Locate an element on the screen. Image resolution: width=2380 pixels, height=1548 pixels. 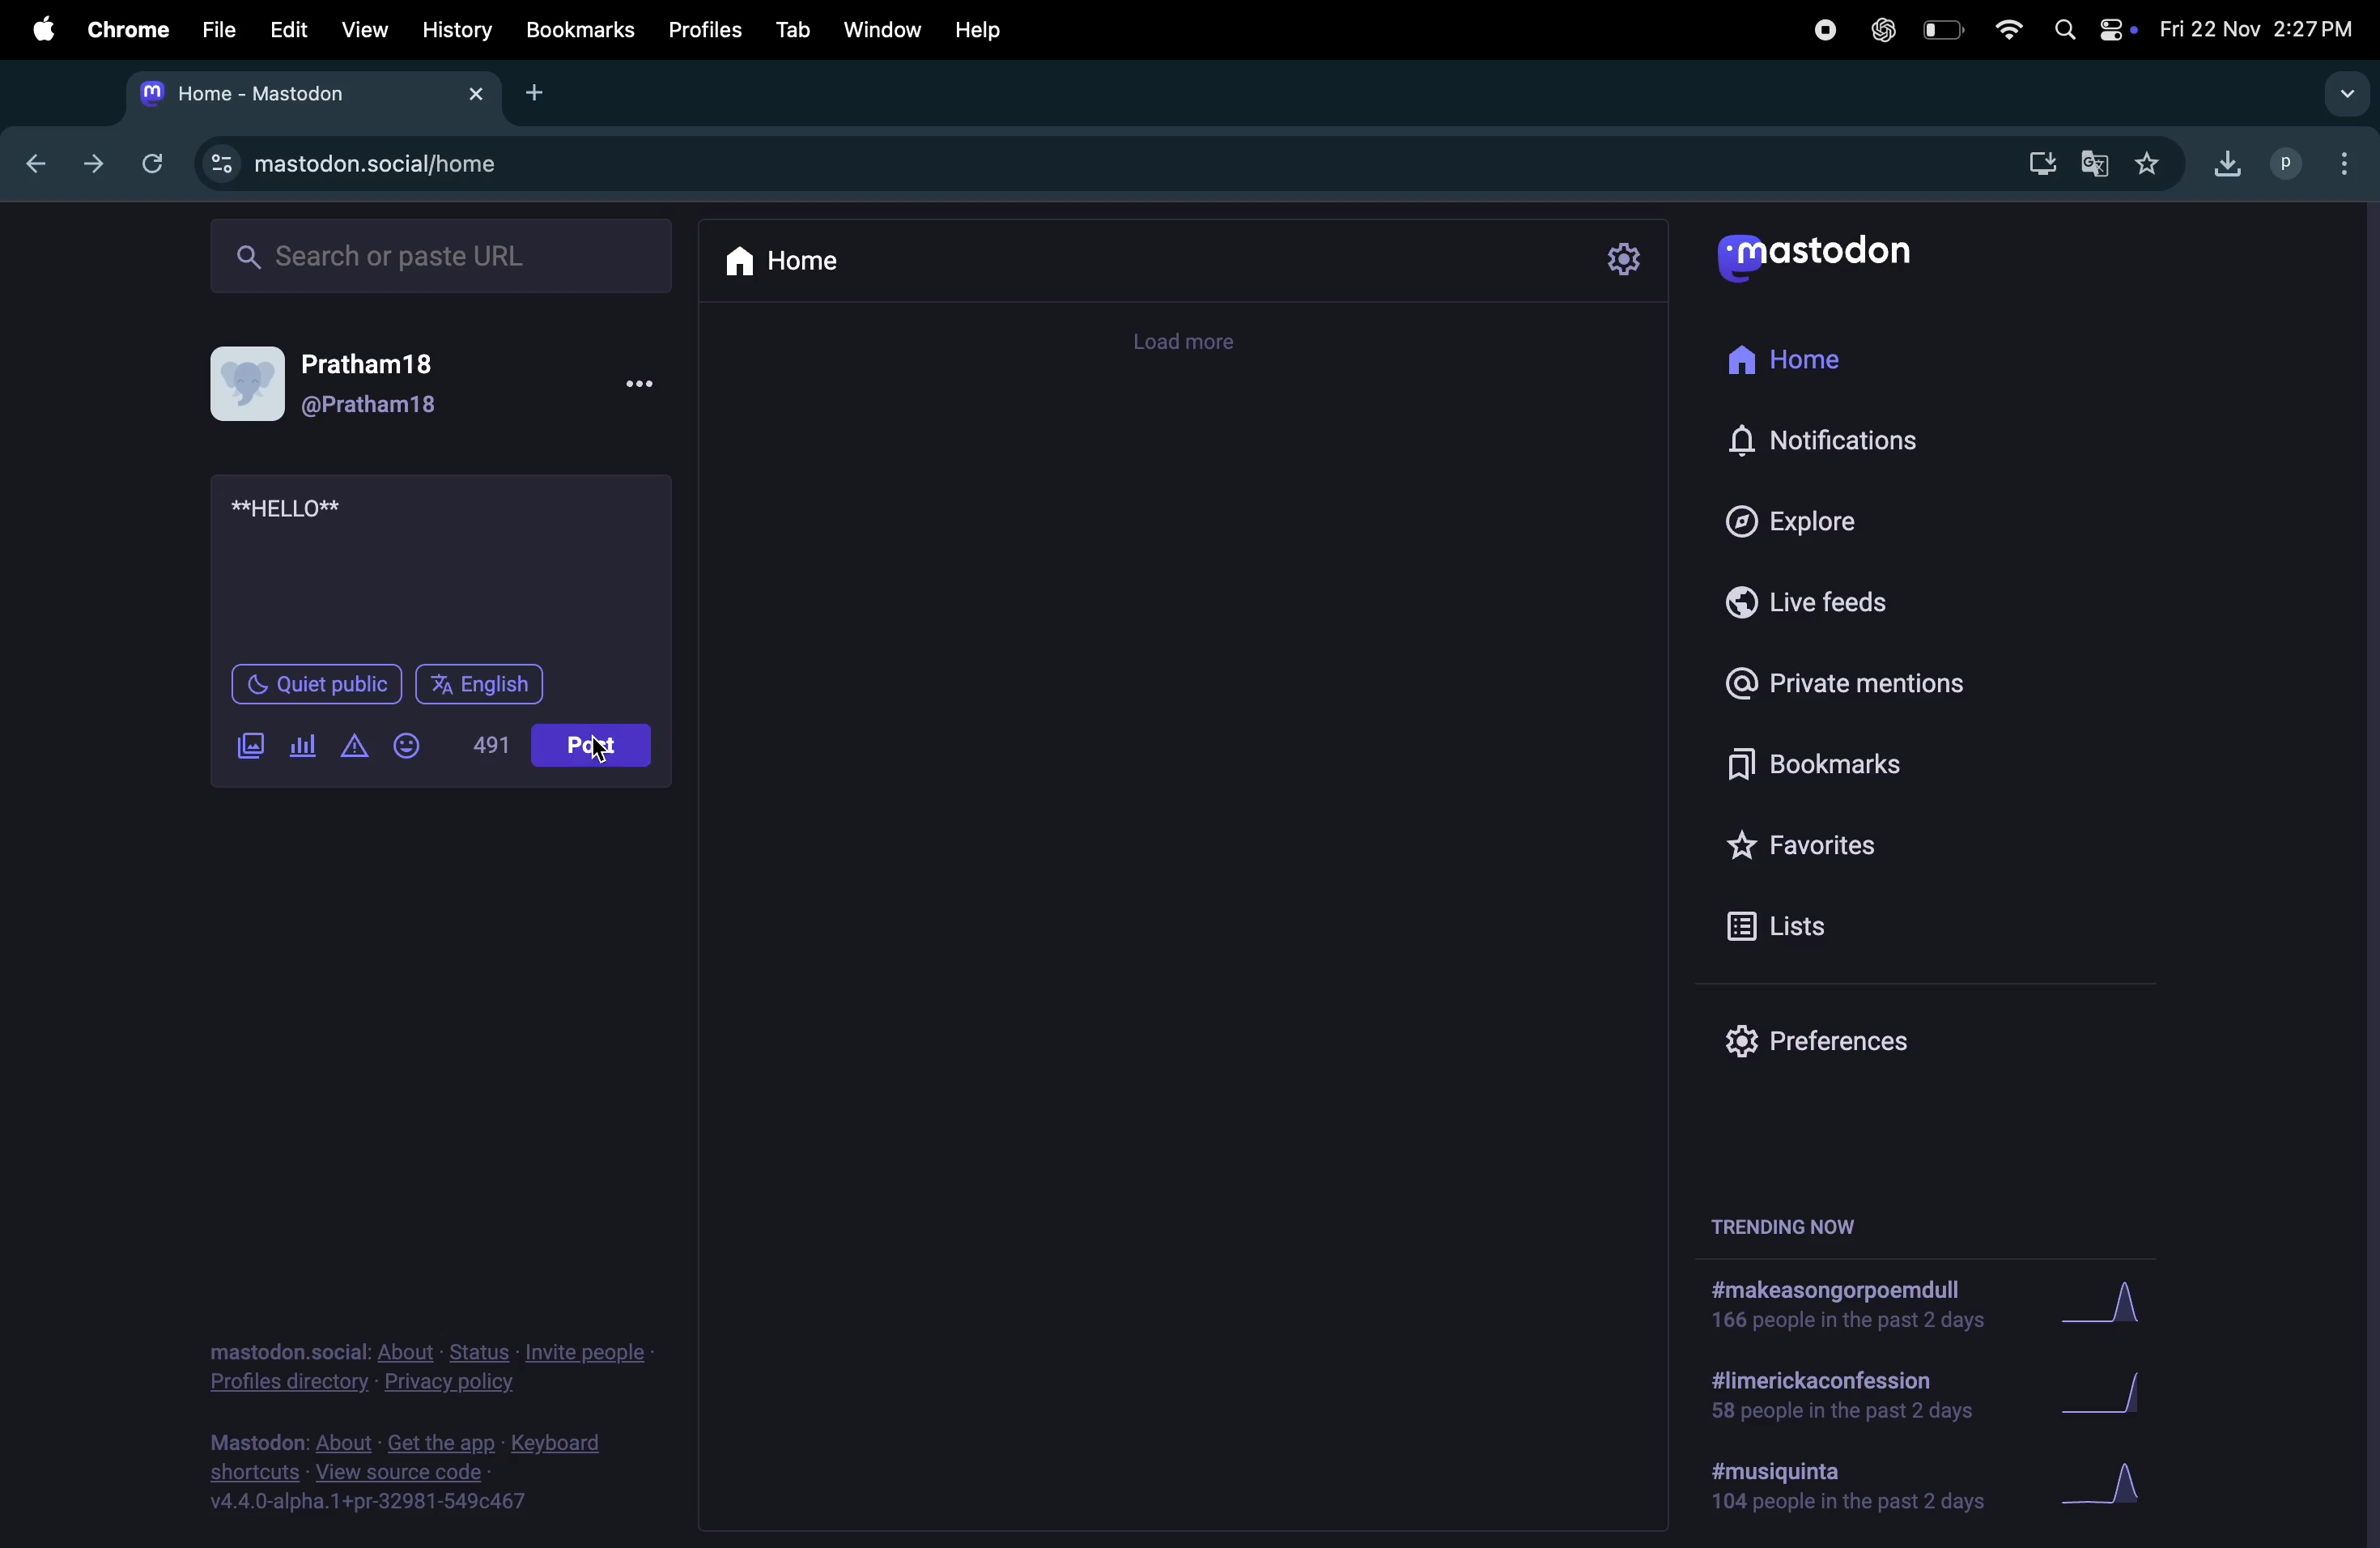
tab is located at coordinates (792, 27).